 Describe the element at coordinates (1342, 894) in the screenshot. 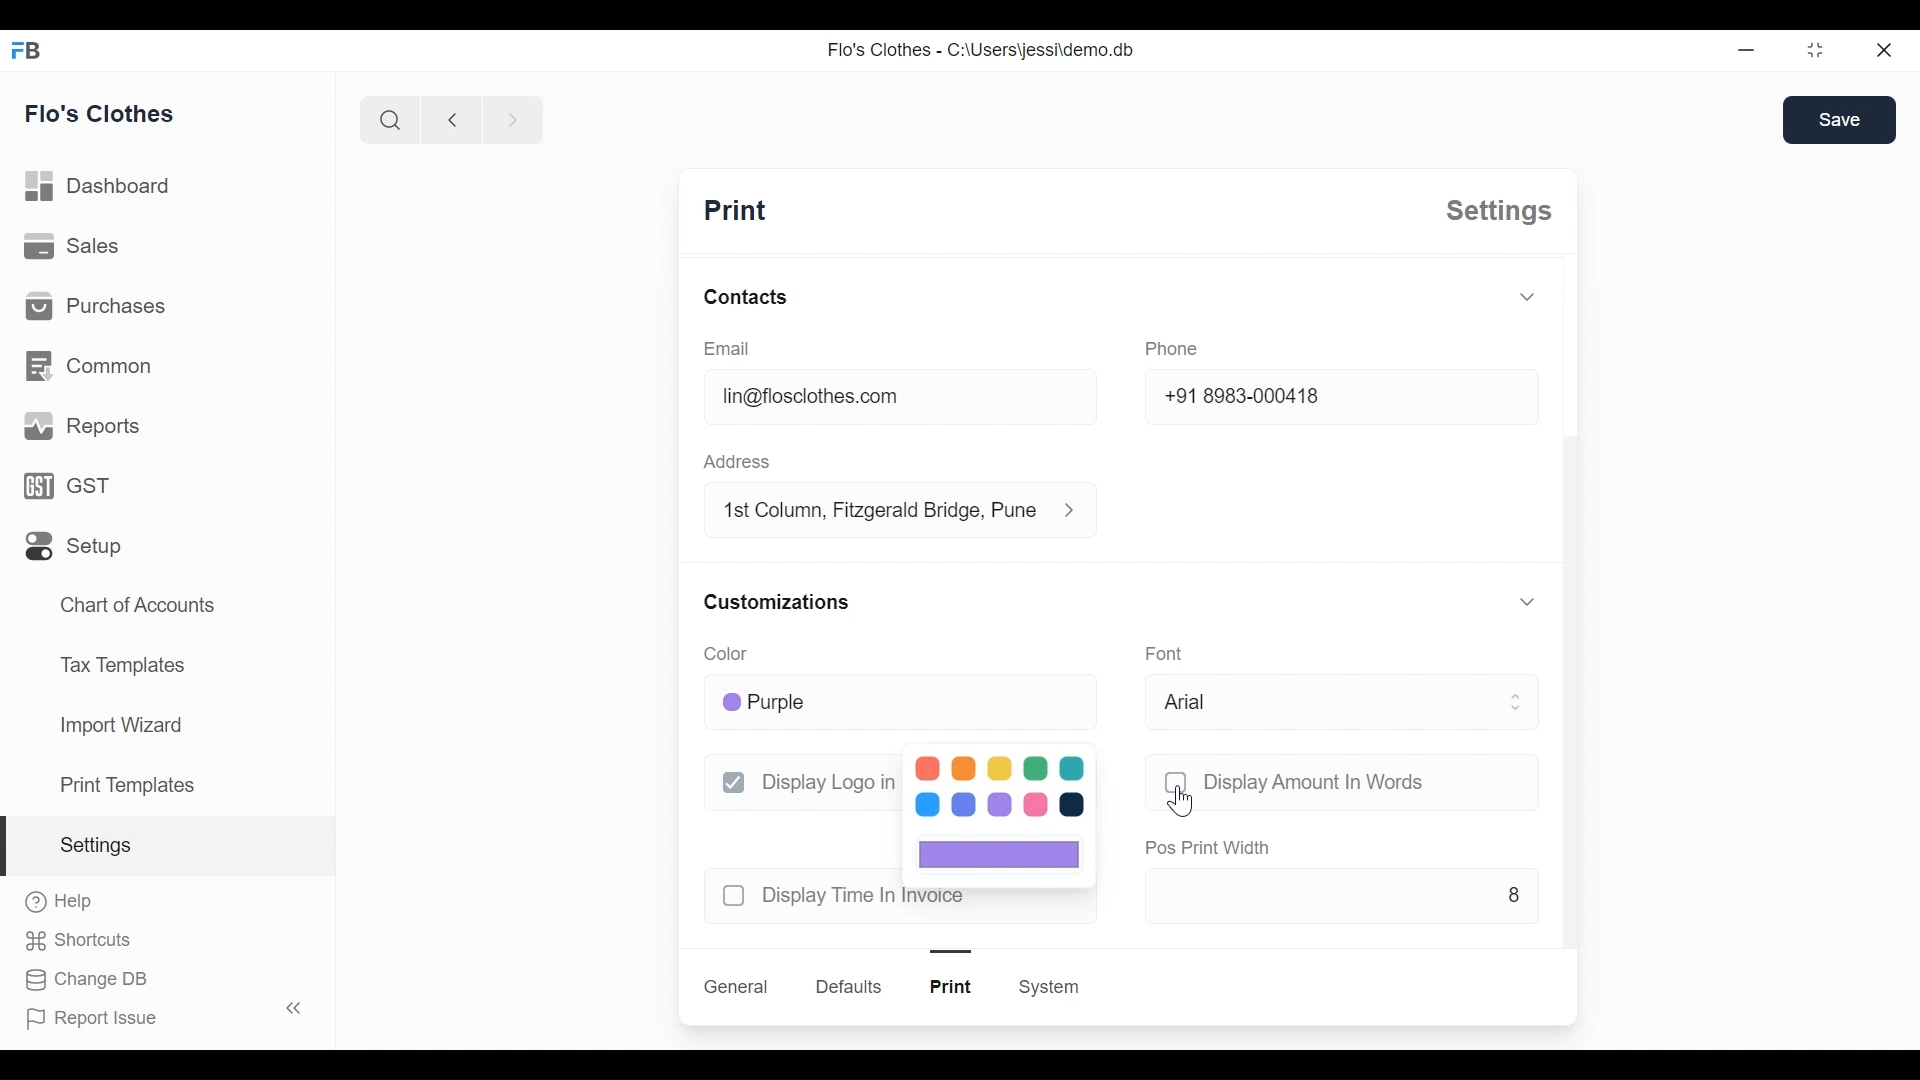

I see `8` at that location.